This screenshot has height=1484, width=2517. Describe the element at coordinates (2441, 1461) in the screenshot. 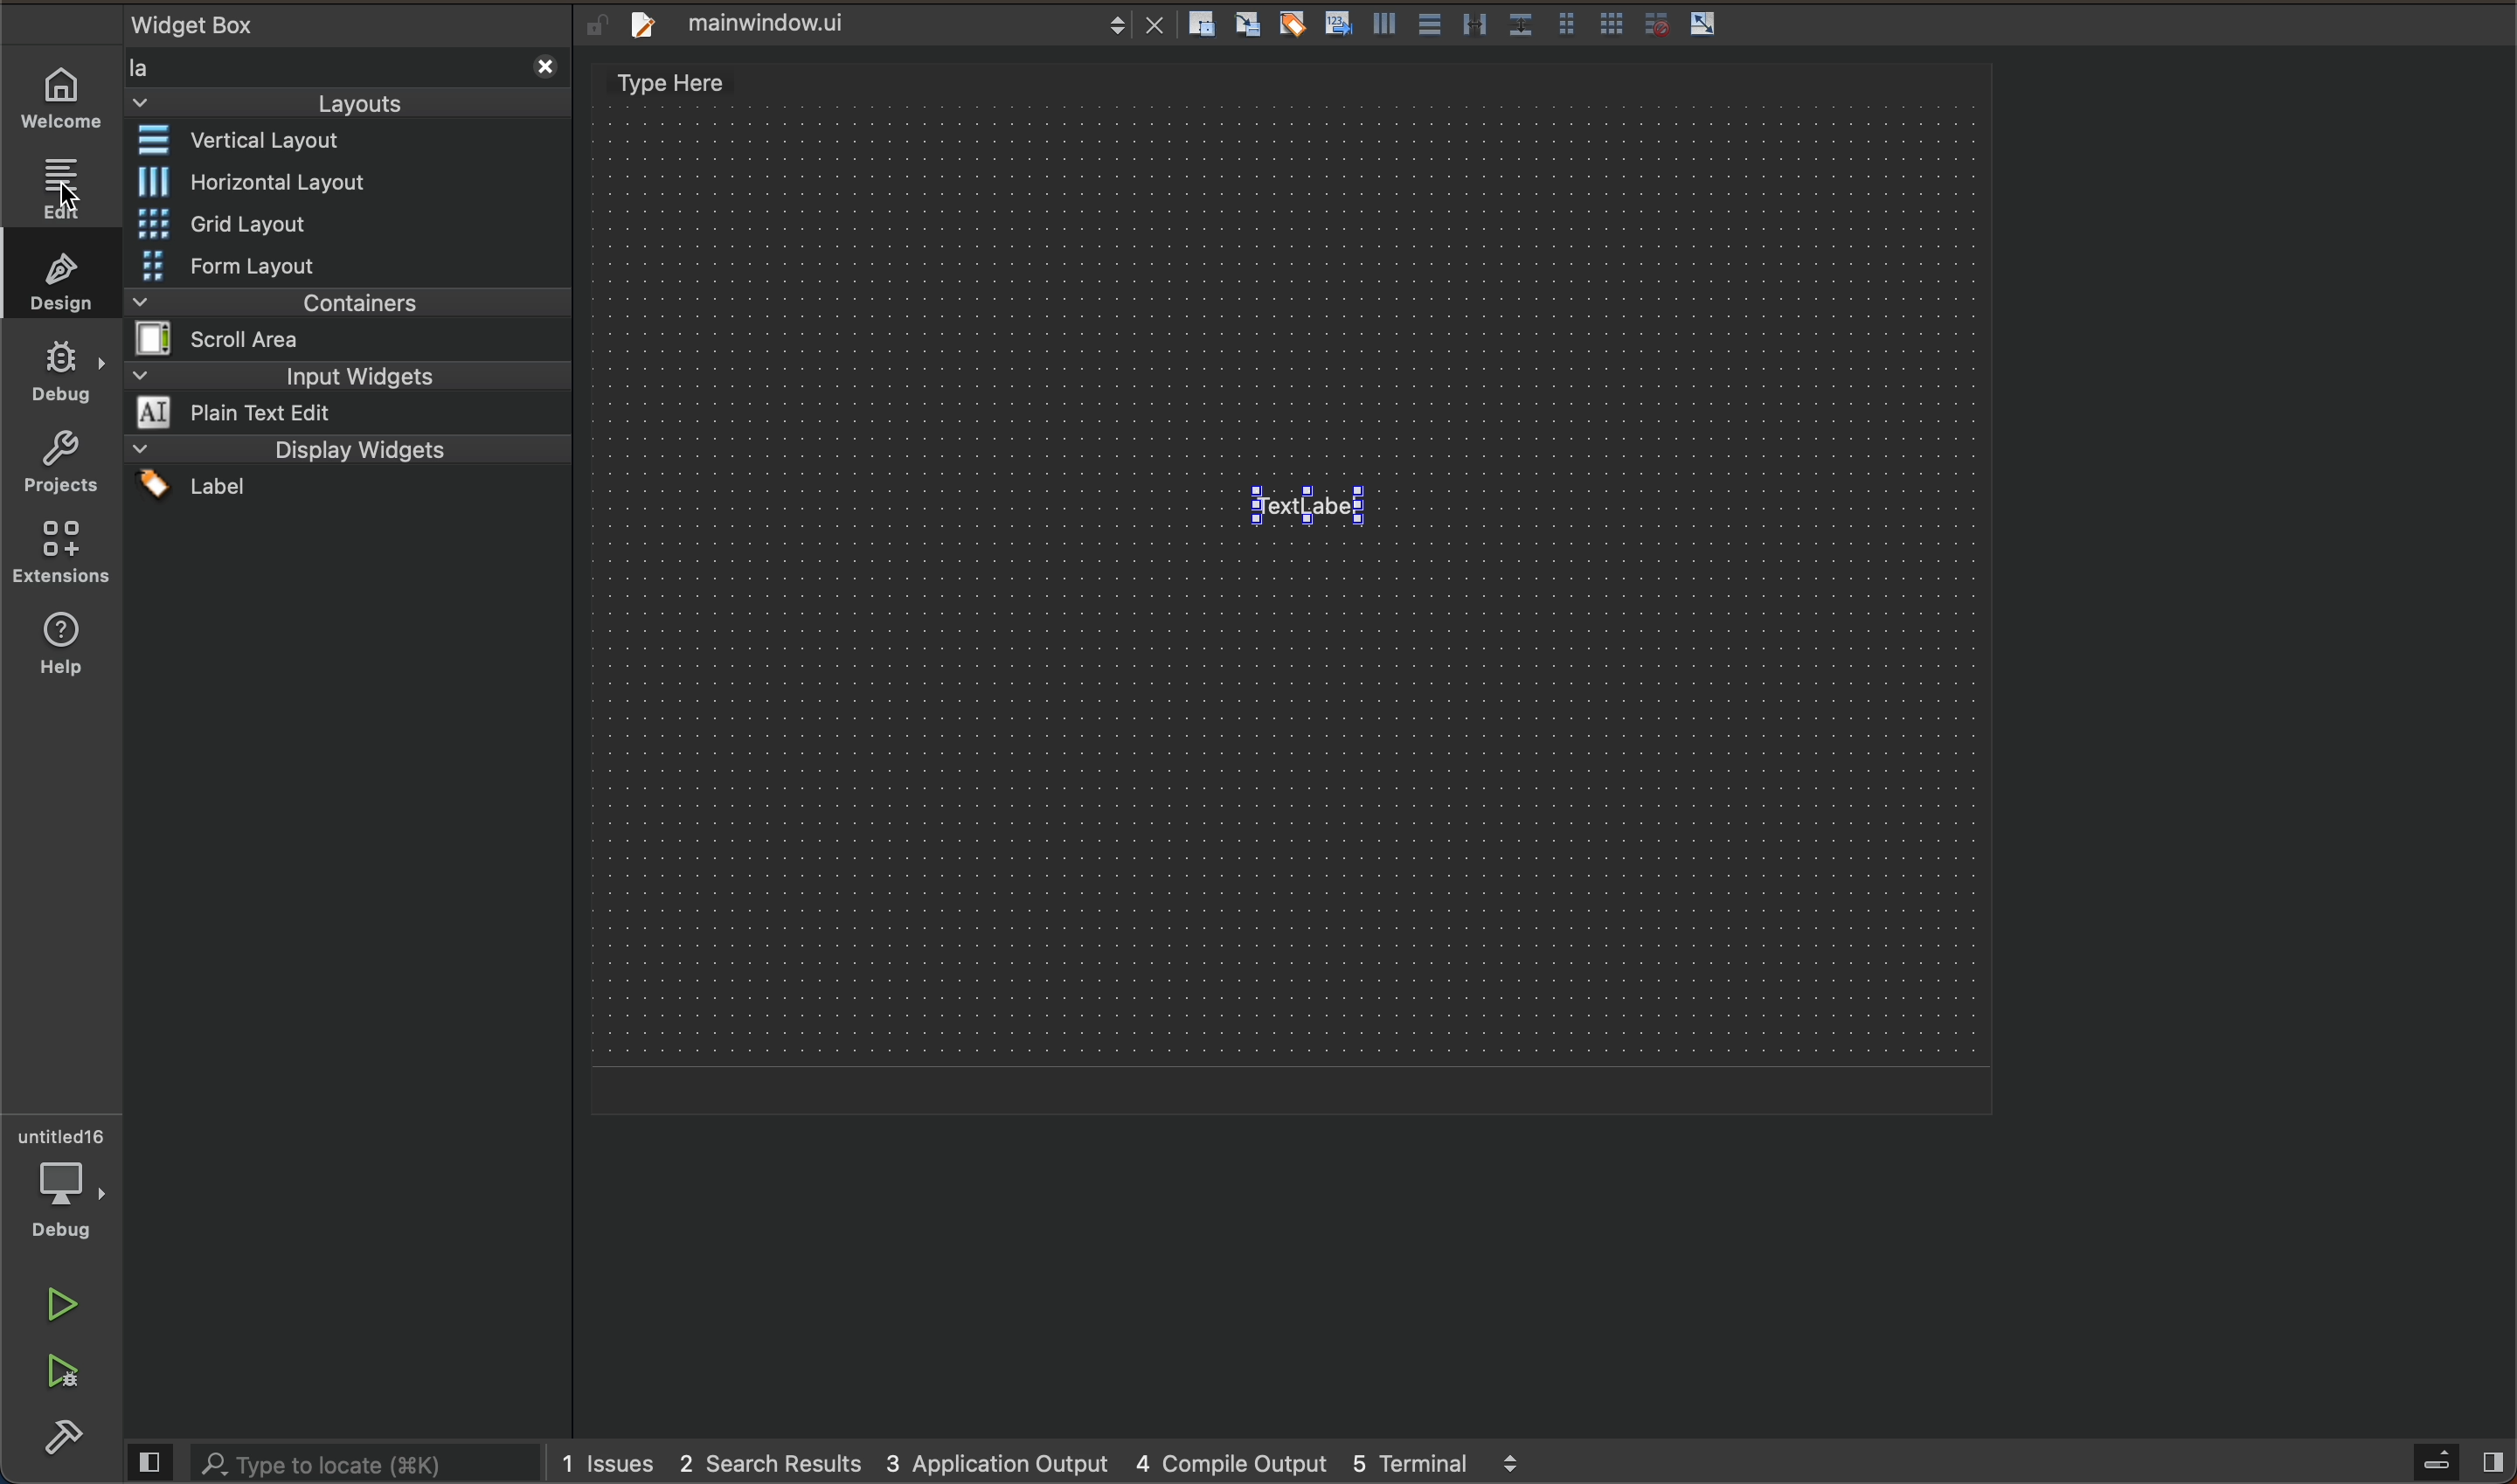

I see `open sidebar` at that location.